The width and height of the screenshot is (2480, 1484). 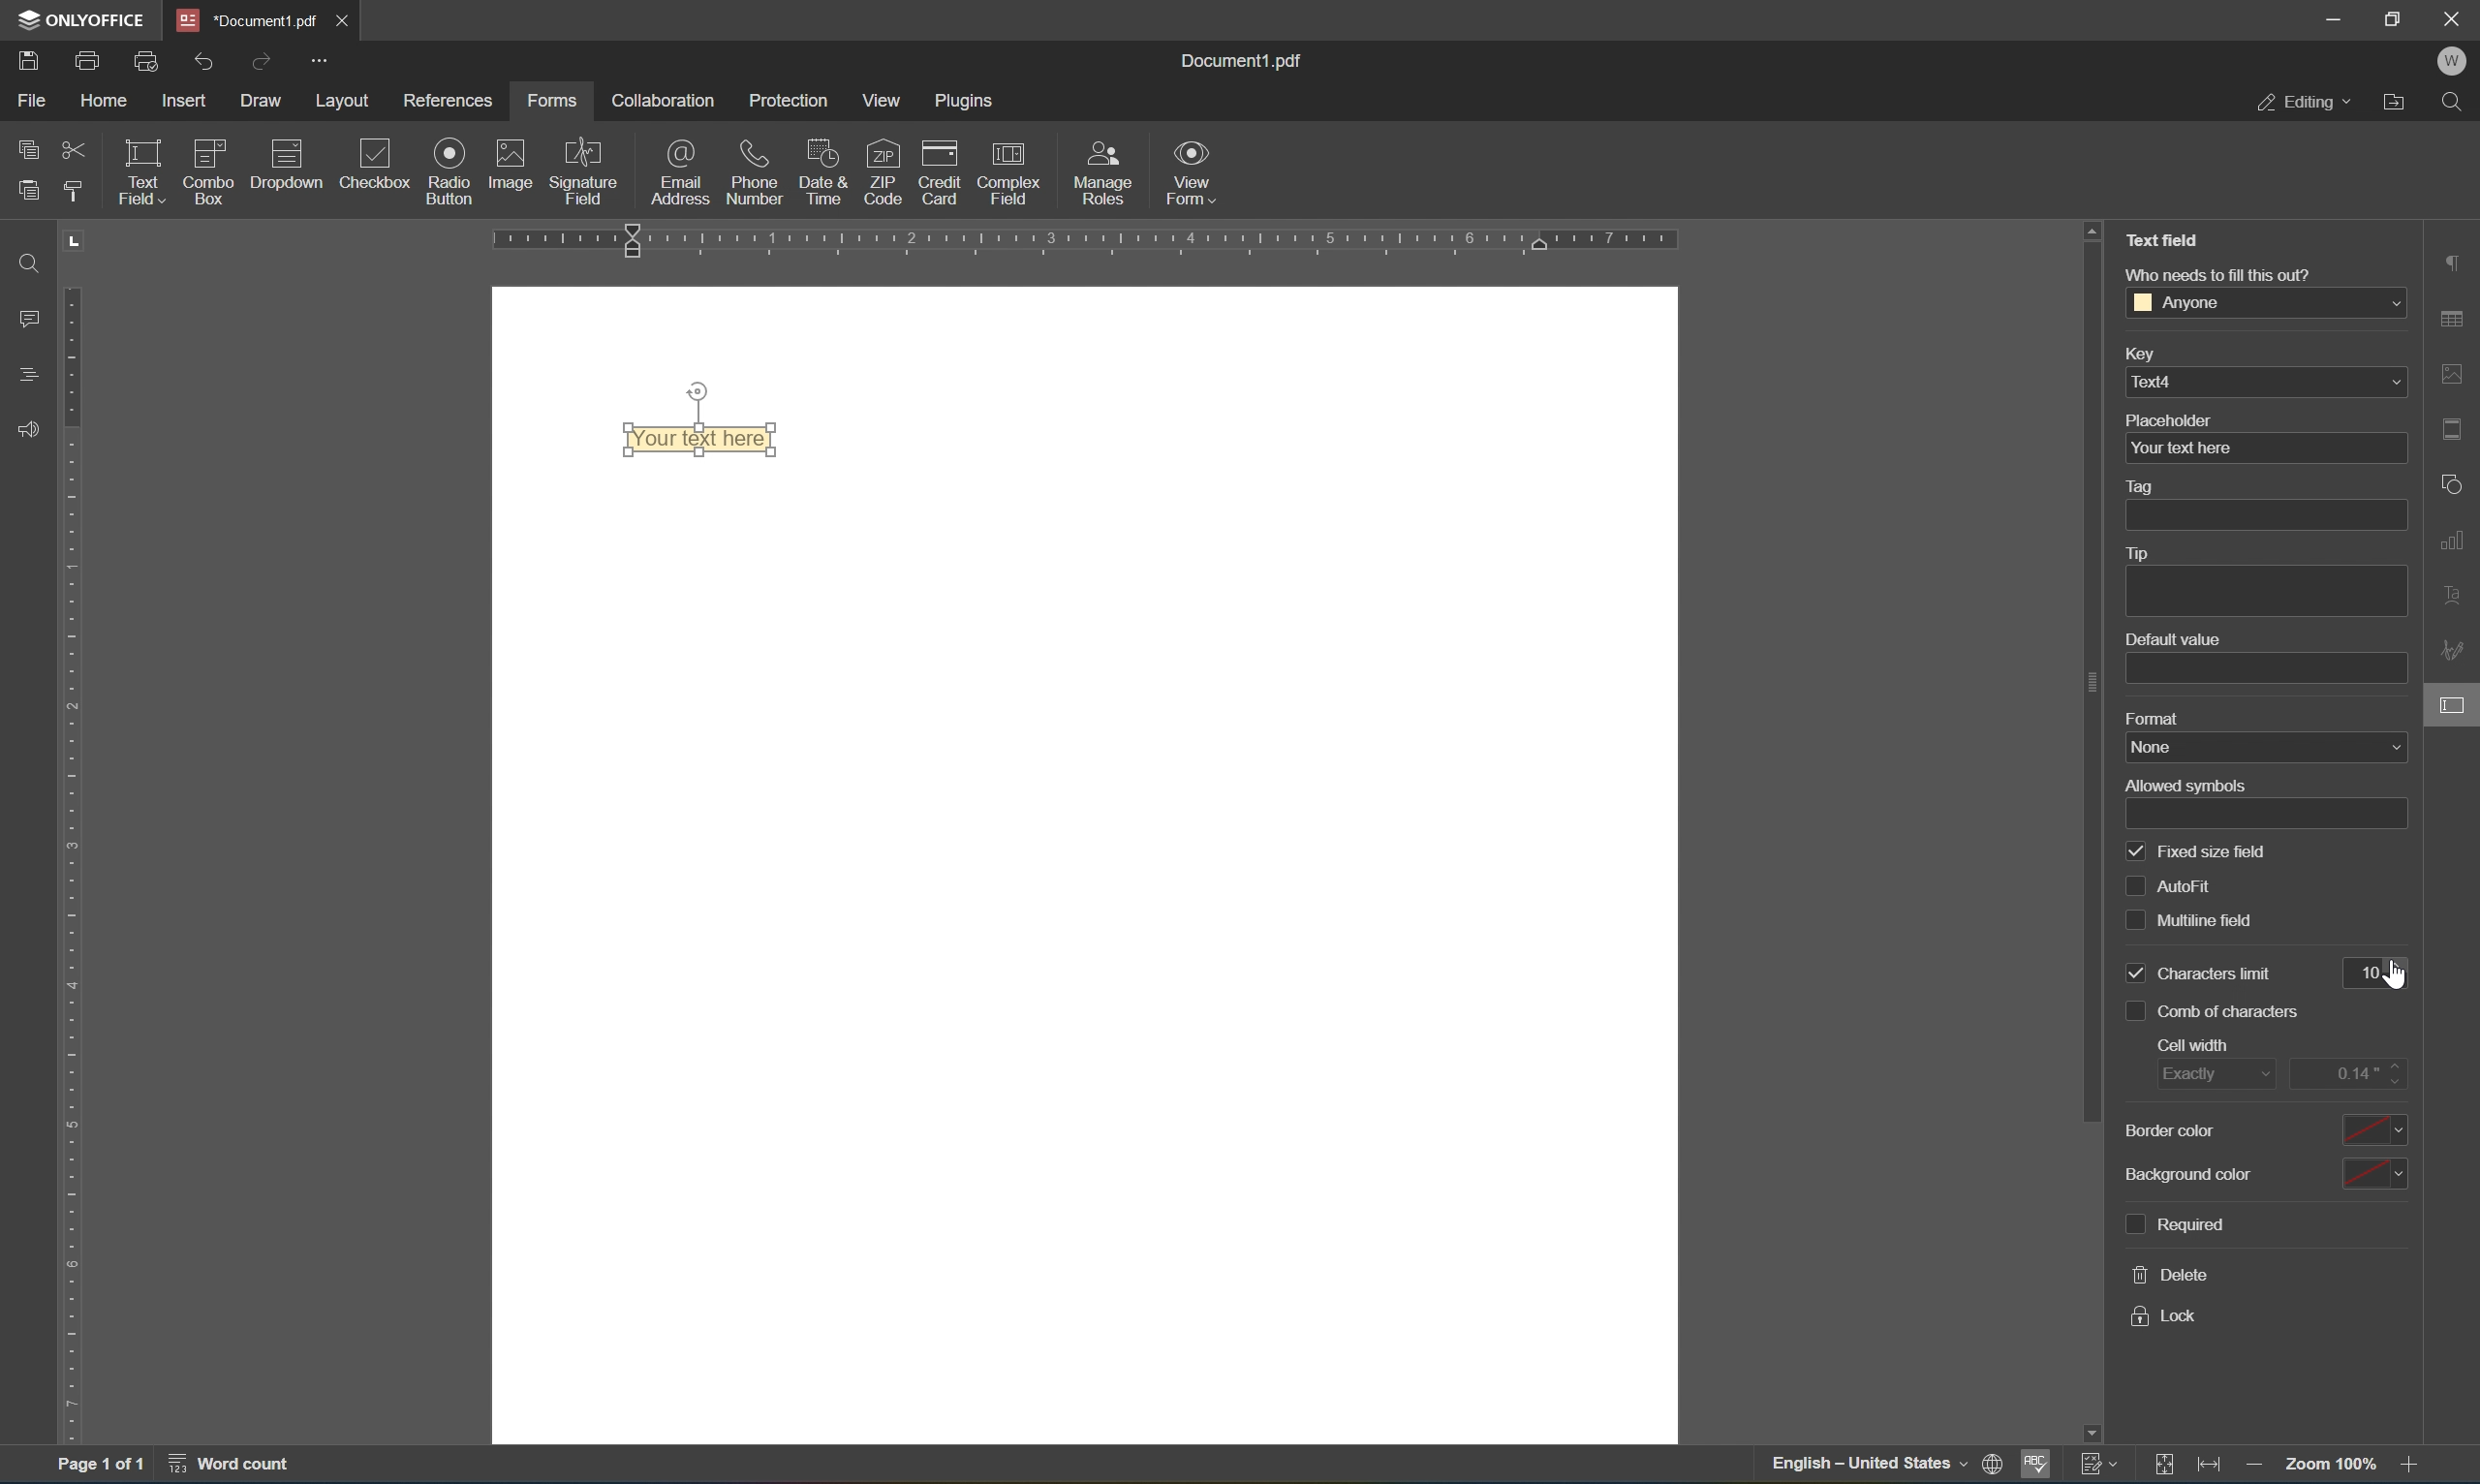 I want to click on Zoom out, so click(x=2261, y=1466).